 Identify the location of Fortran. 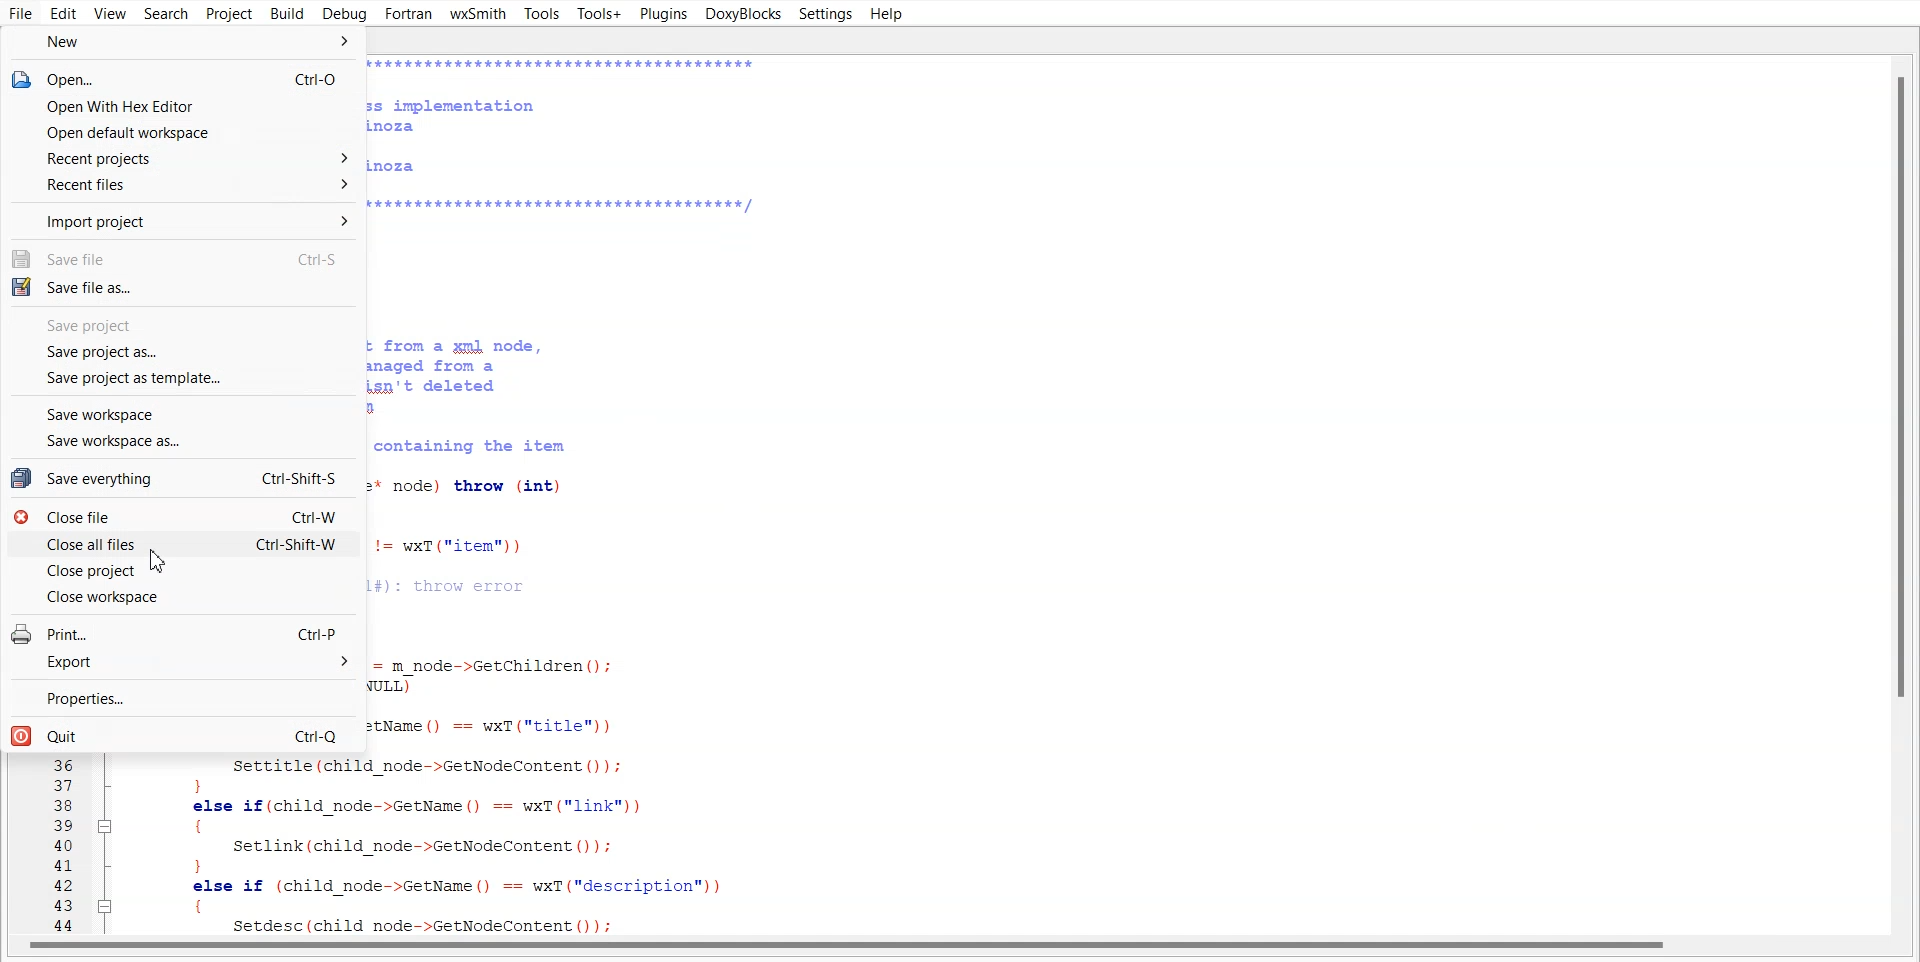
(409, 14).